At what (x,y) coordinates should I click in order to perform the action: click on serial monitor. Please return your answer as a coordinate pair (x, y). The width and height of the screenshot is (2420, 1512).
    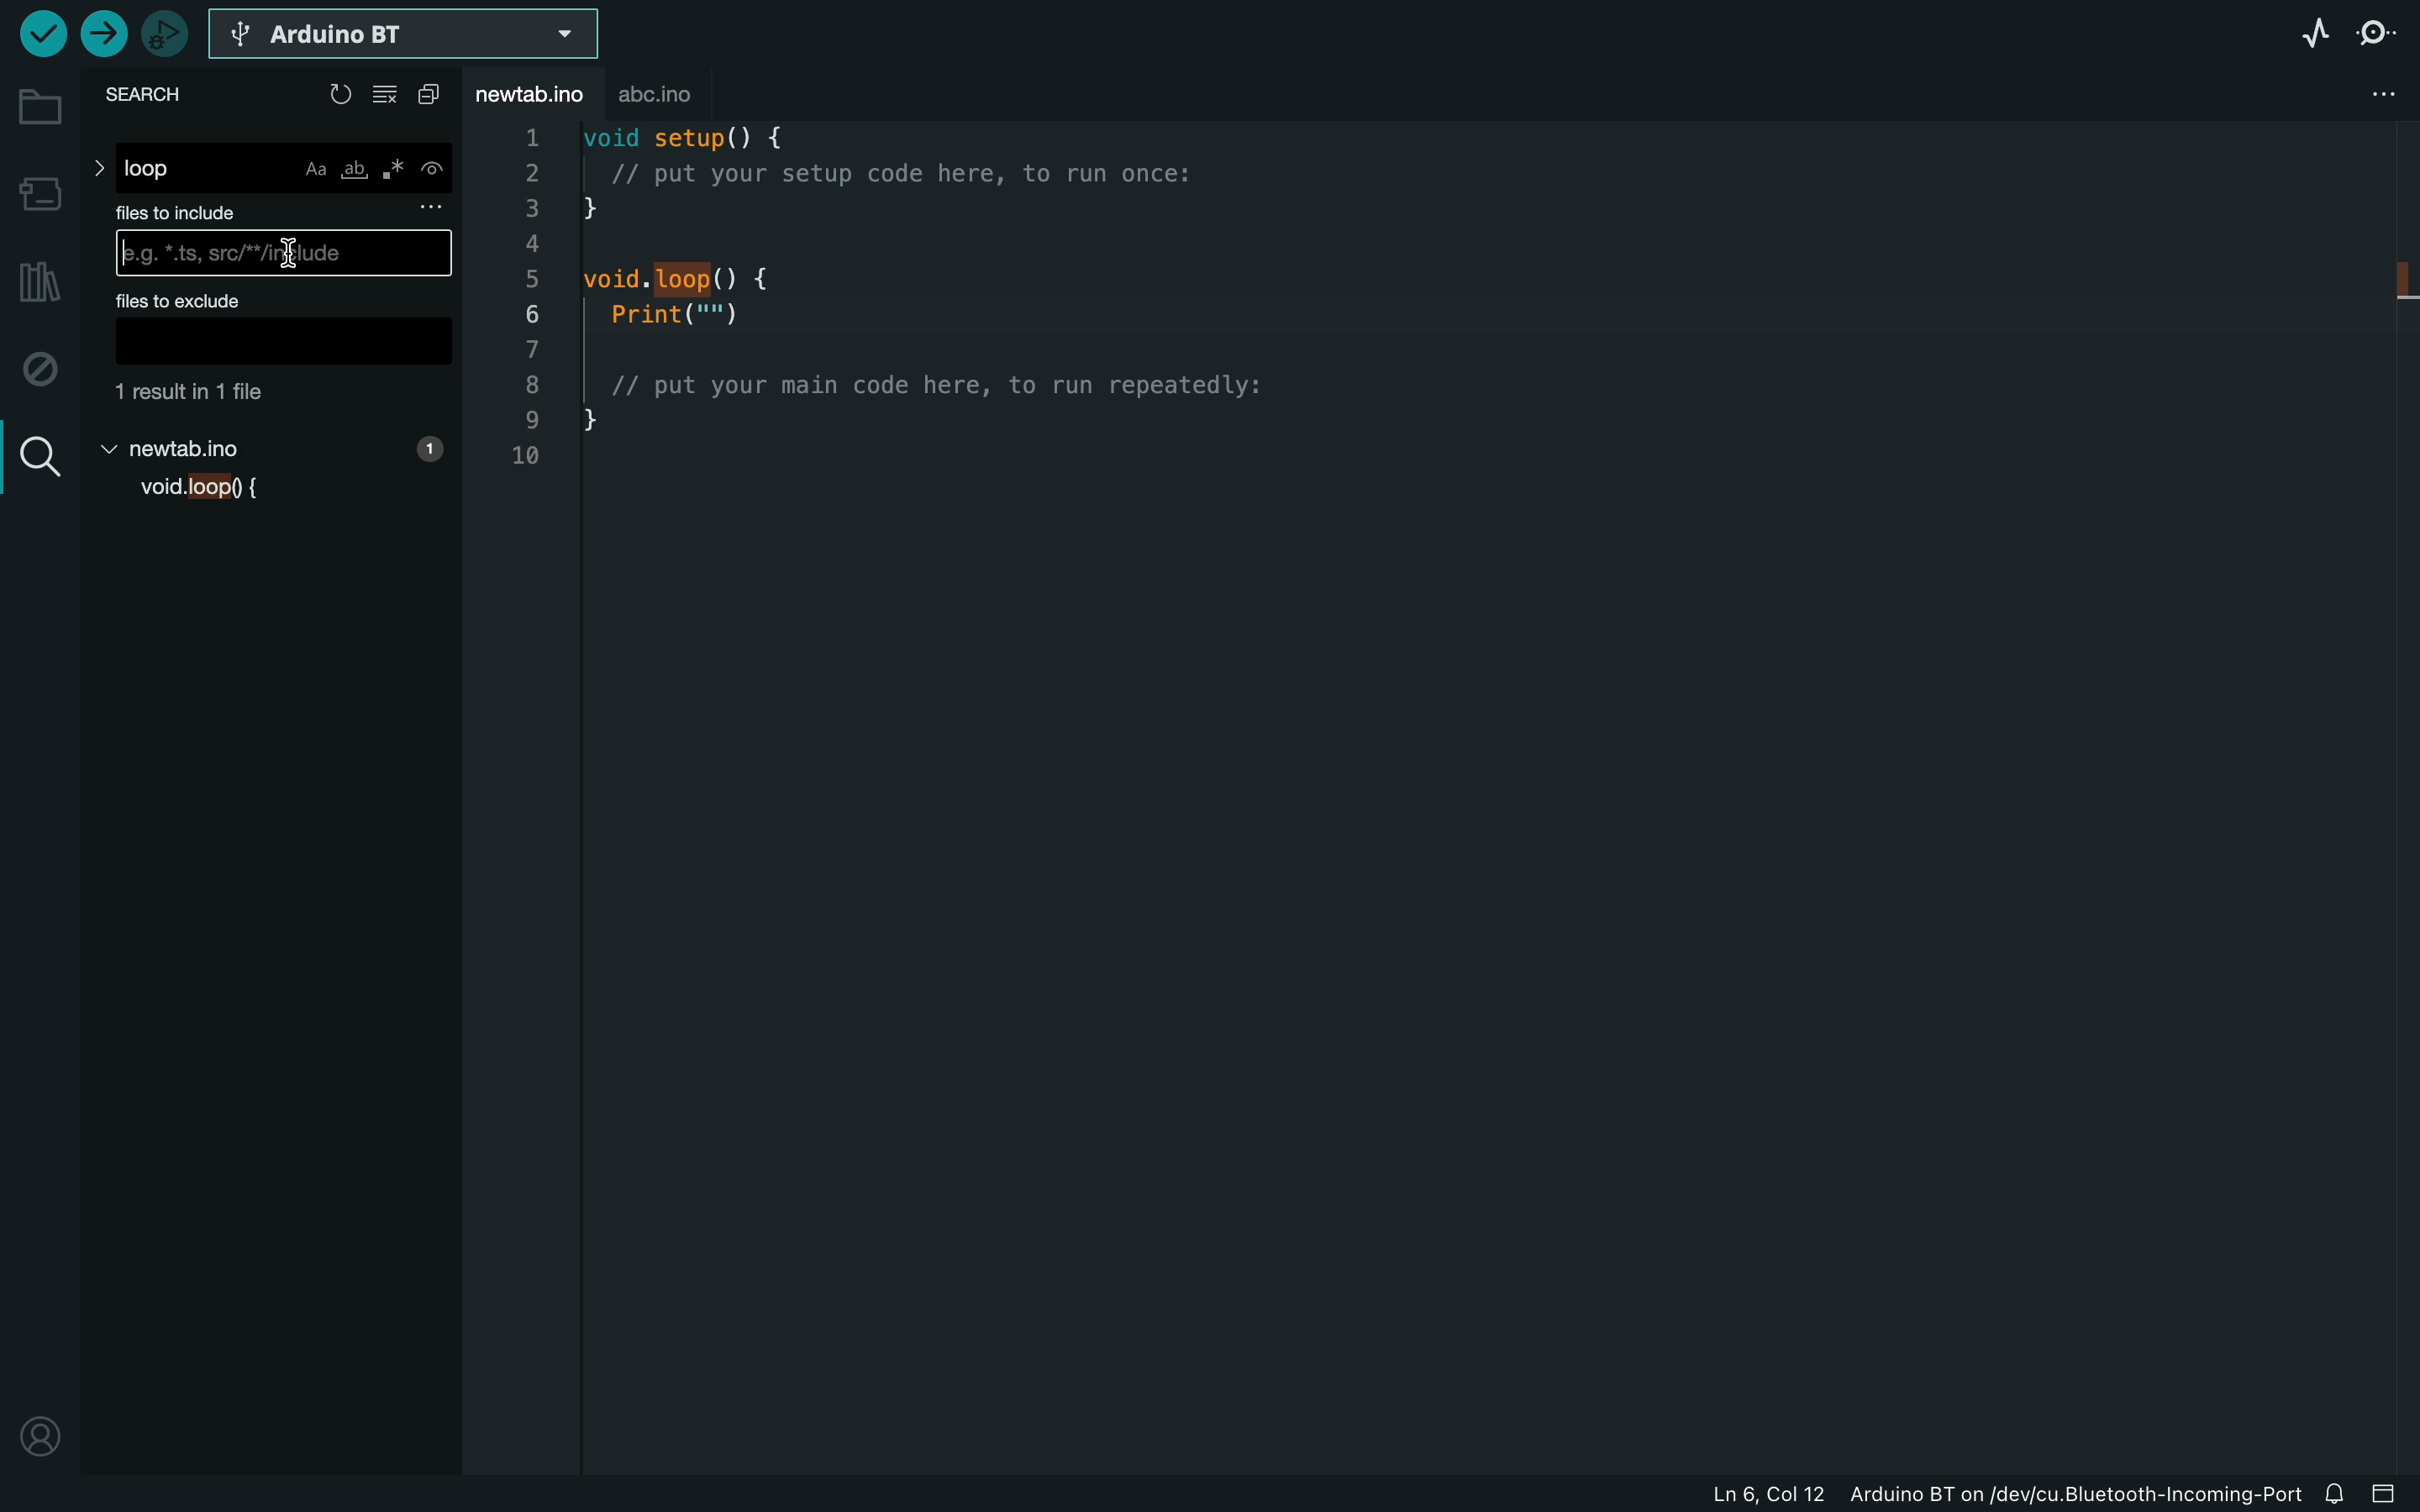
    Looking at the image, I should click on (2384, 28).